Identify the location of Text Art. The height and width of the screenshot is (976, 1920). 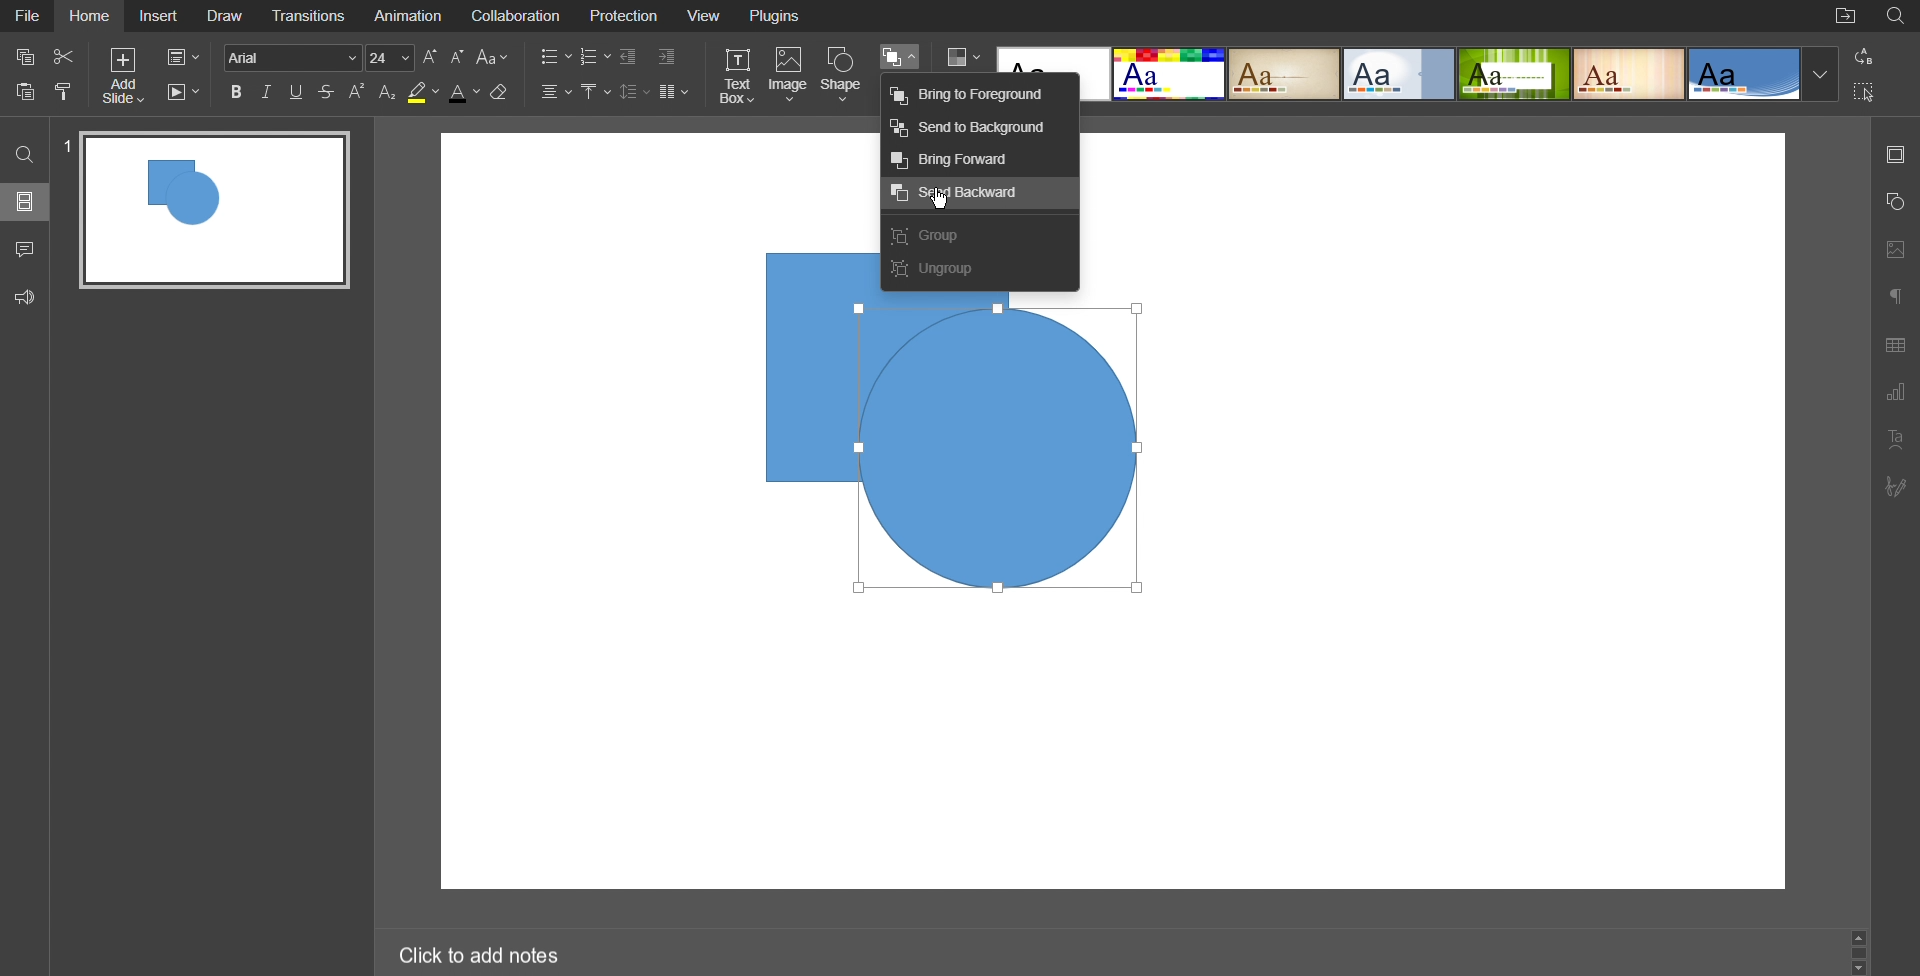
(1895, 441).